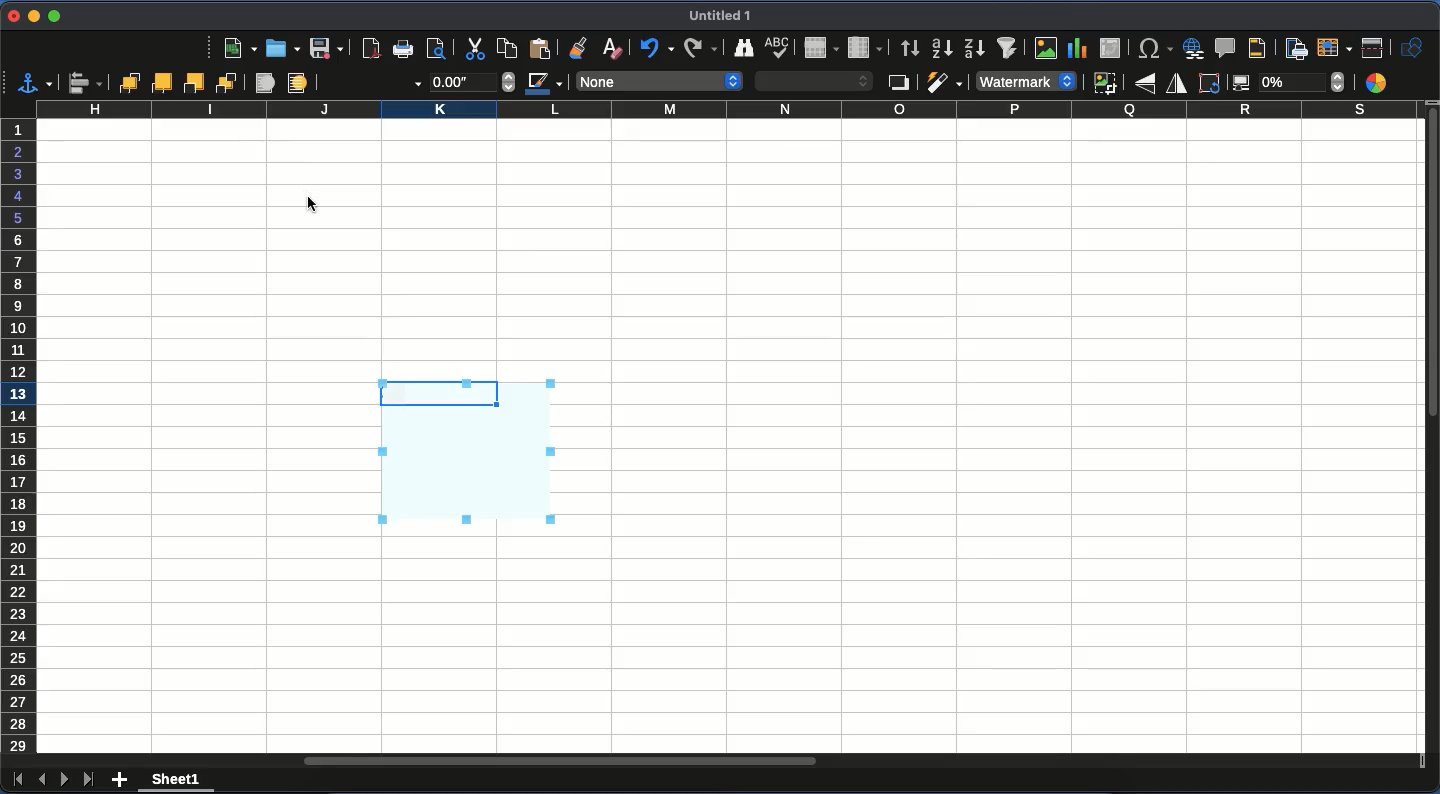 The image size is (1440, 794). Describe the element at coordinates (658, 47) in the screenshot. I see `undo` at that location.